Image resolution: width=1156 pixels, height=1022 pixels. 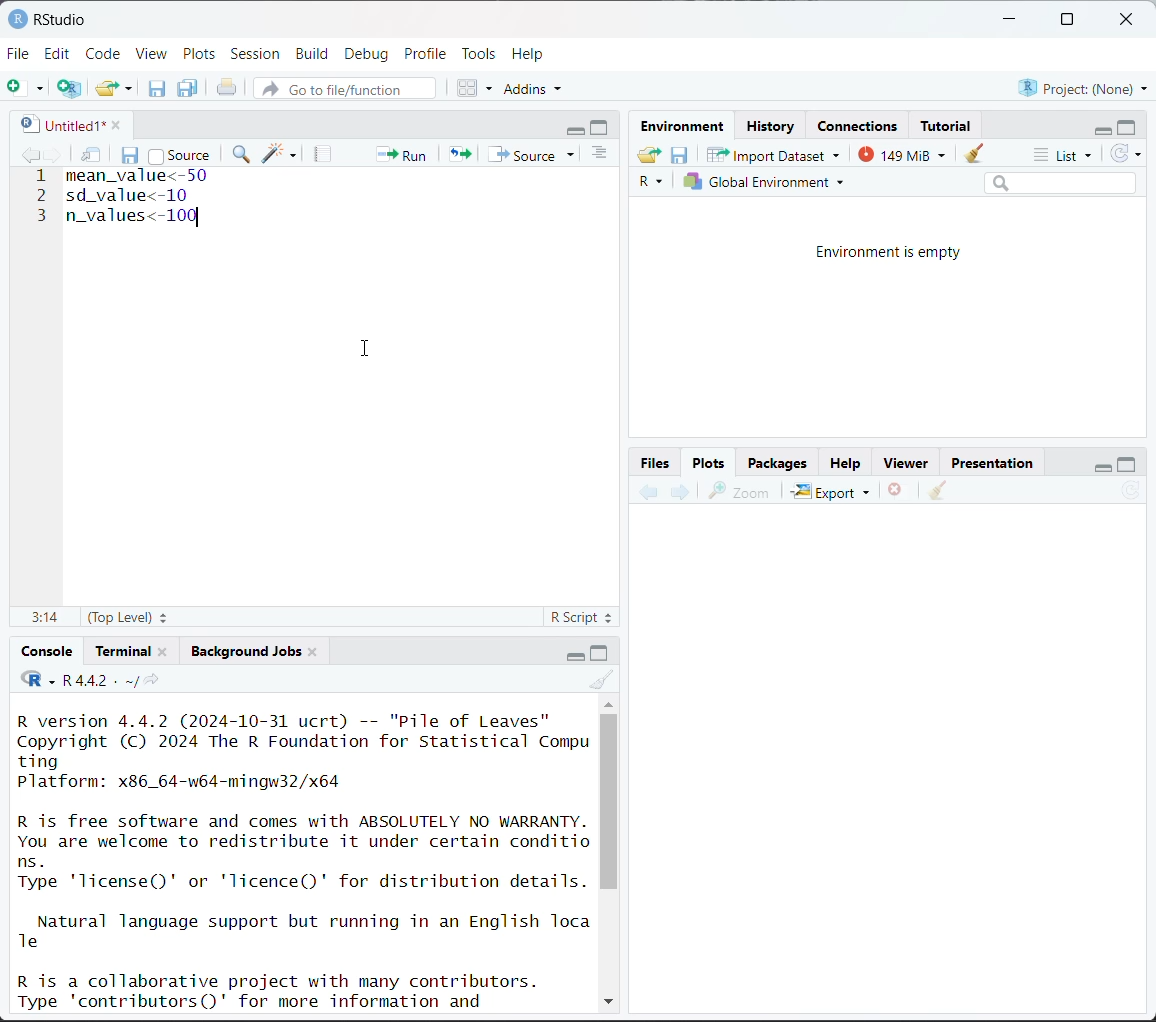 What do you see at coordinates (30, 156) in the screenshot?
I see `go backward to previous source location` at bounding box center [30, 156].